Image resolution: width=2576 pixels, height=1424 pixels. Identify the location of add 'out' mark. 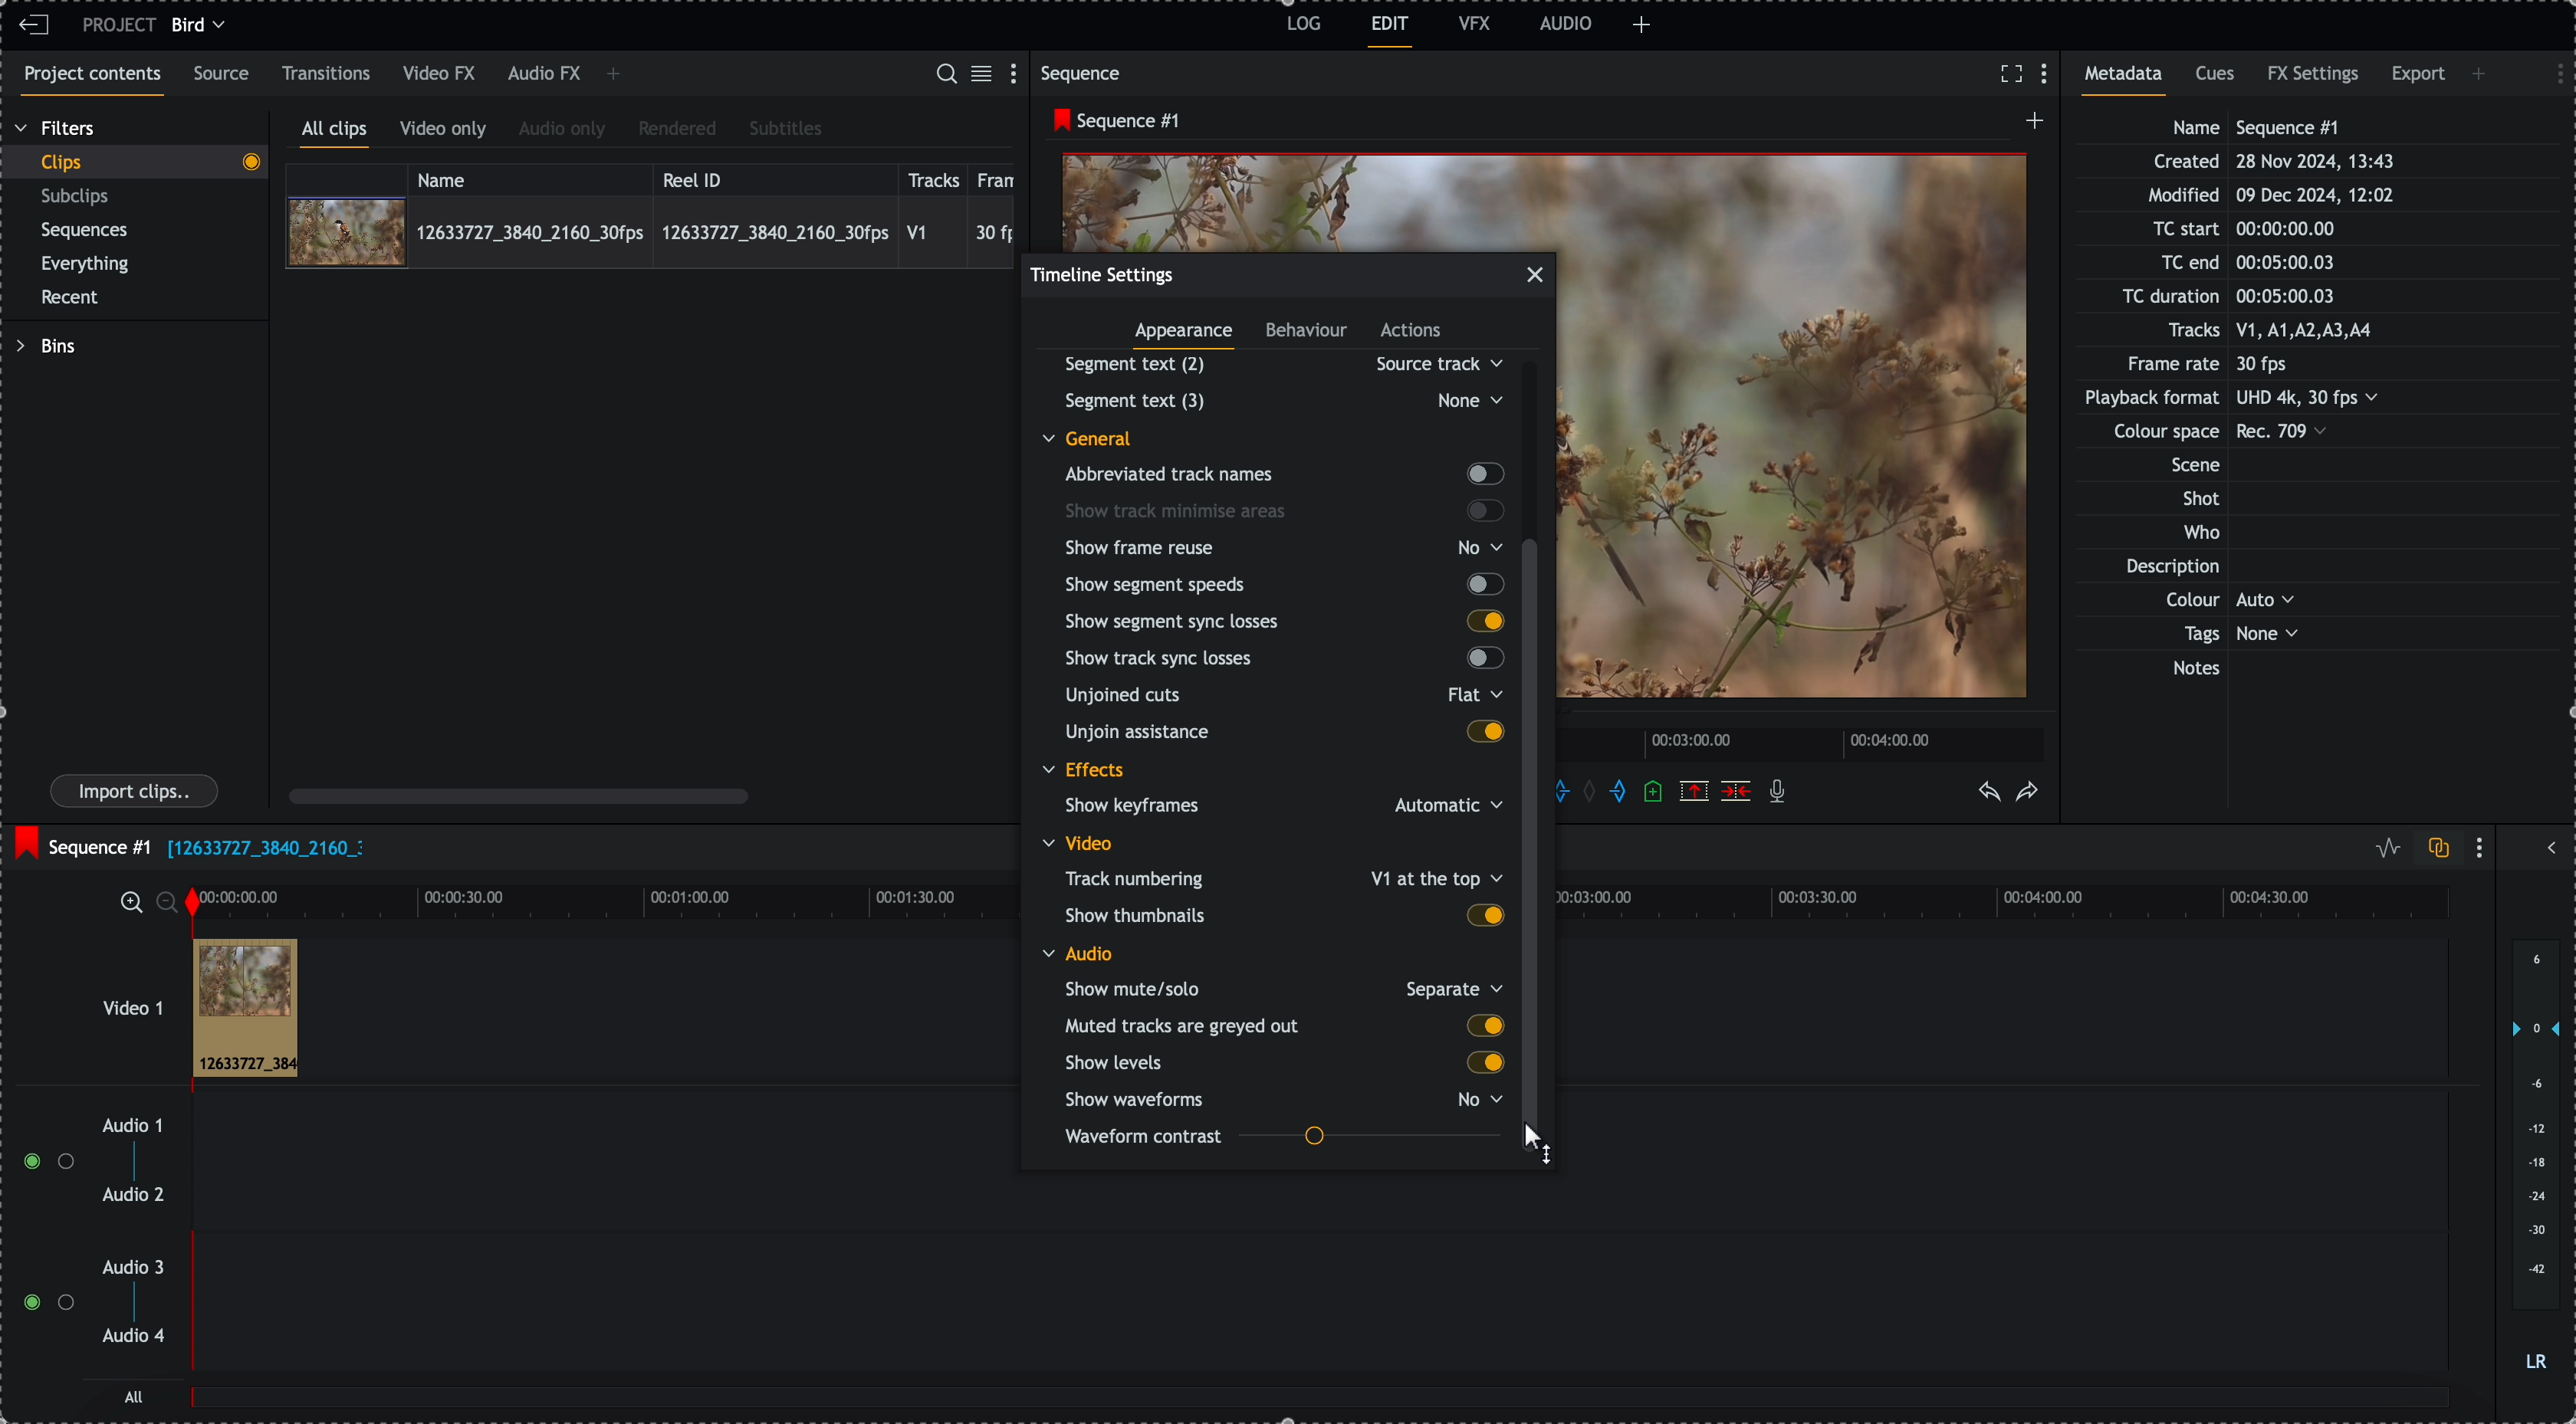
(1617, 792).